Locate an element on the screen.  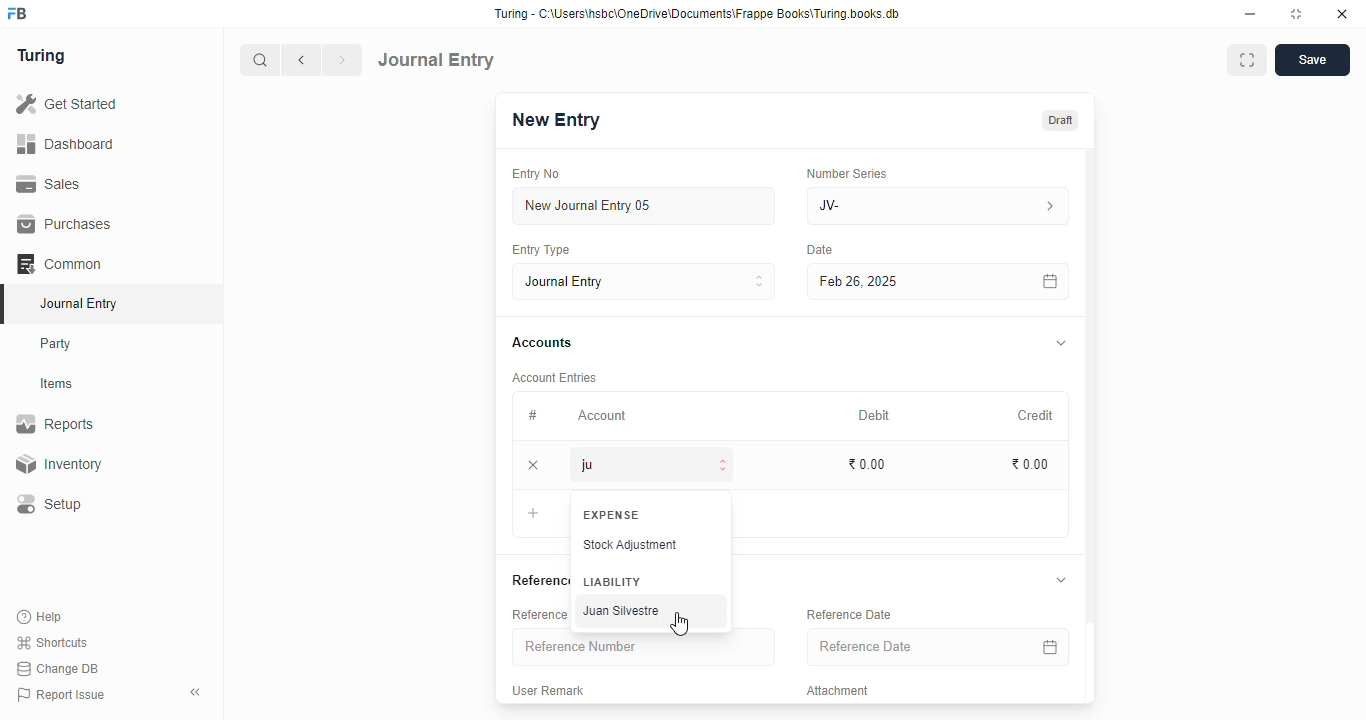
Feb 26, 2025 is located at coordinates (895, 281).